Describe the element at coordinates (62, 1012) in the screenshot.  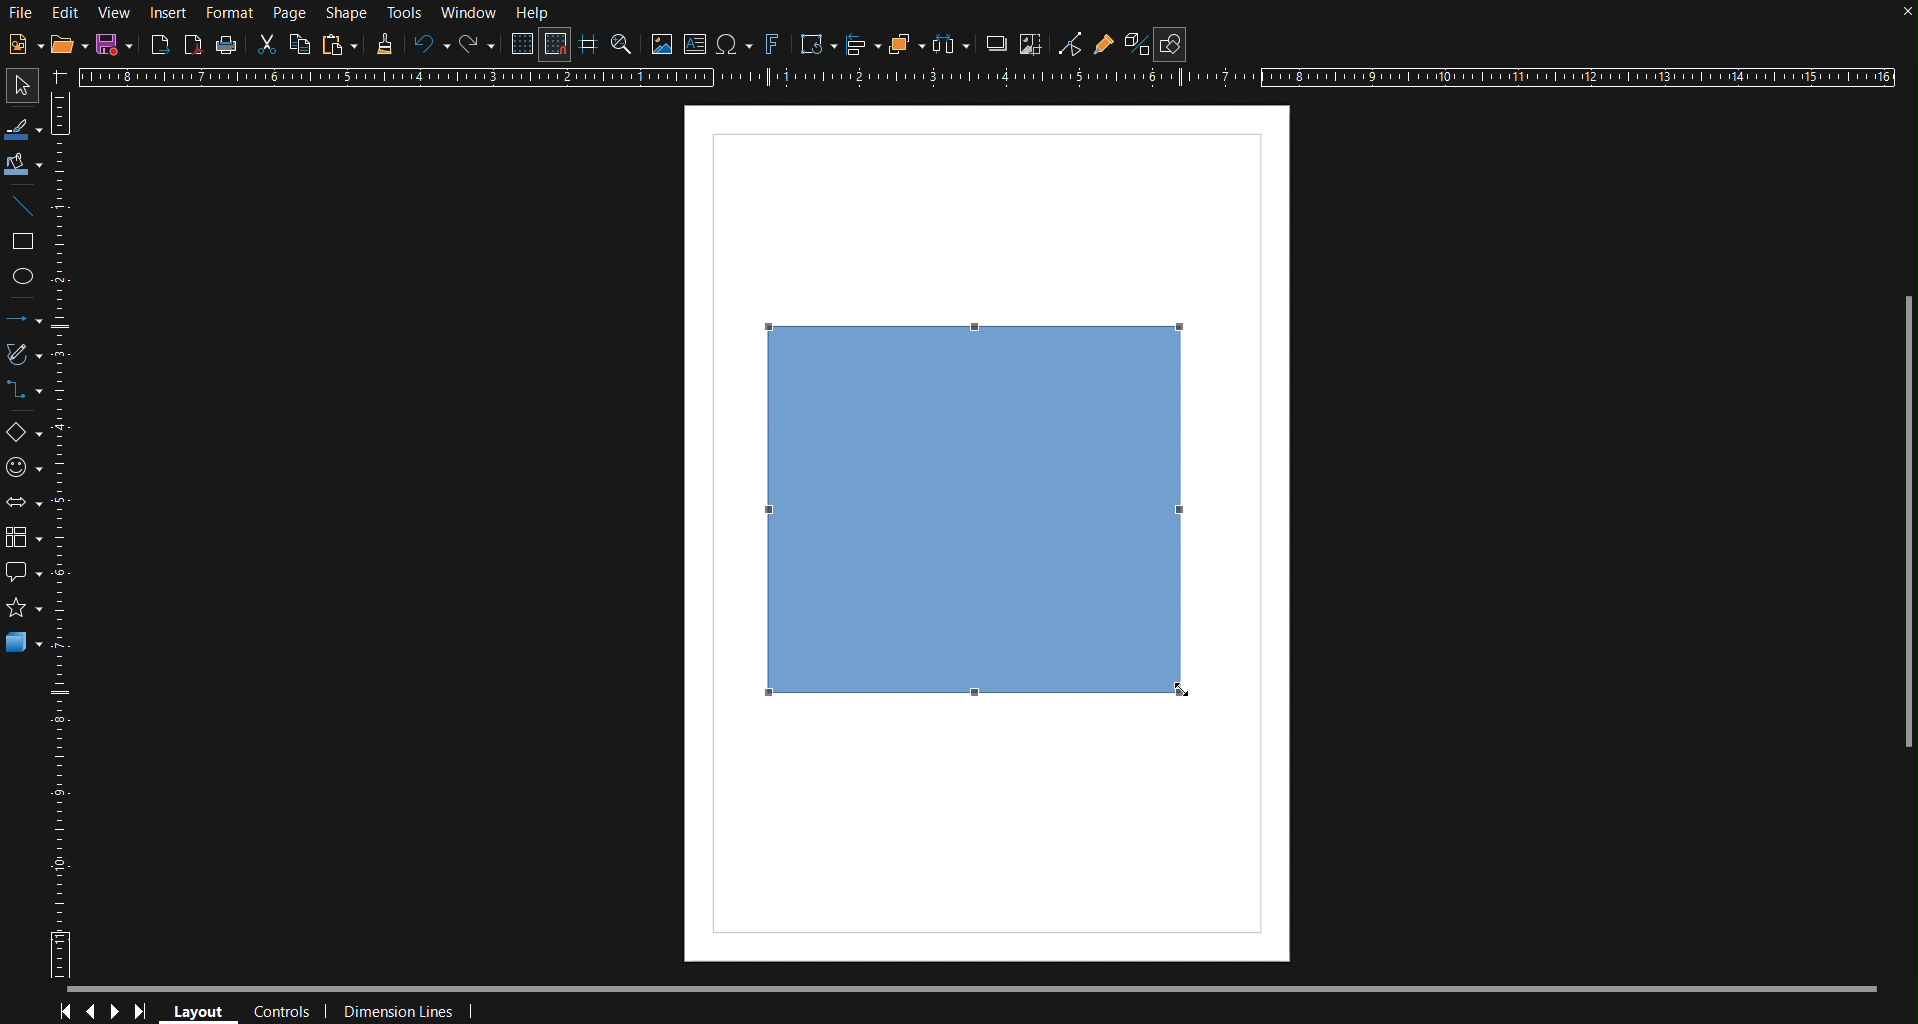
I see `First Page` at that location.